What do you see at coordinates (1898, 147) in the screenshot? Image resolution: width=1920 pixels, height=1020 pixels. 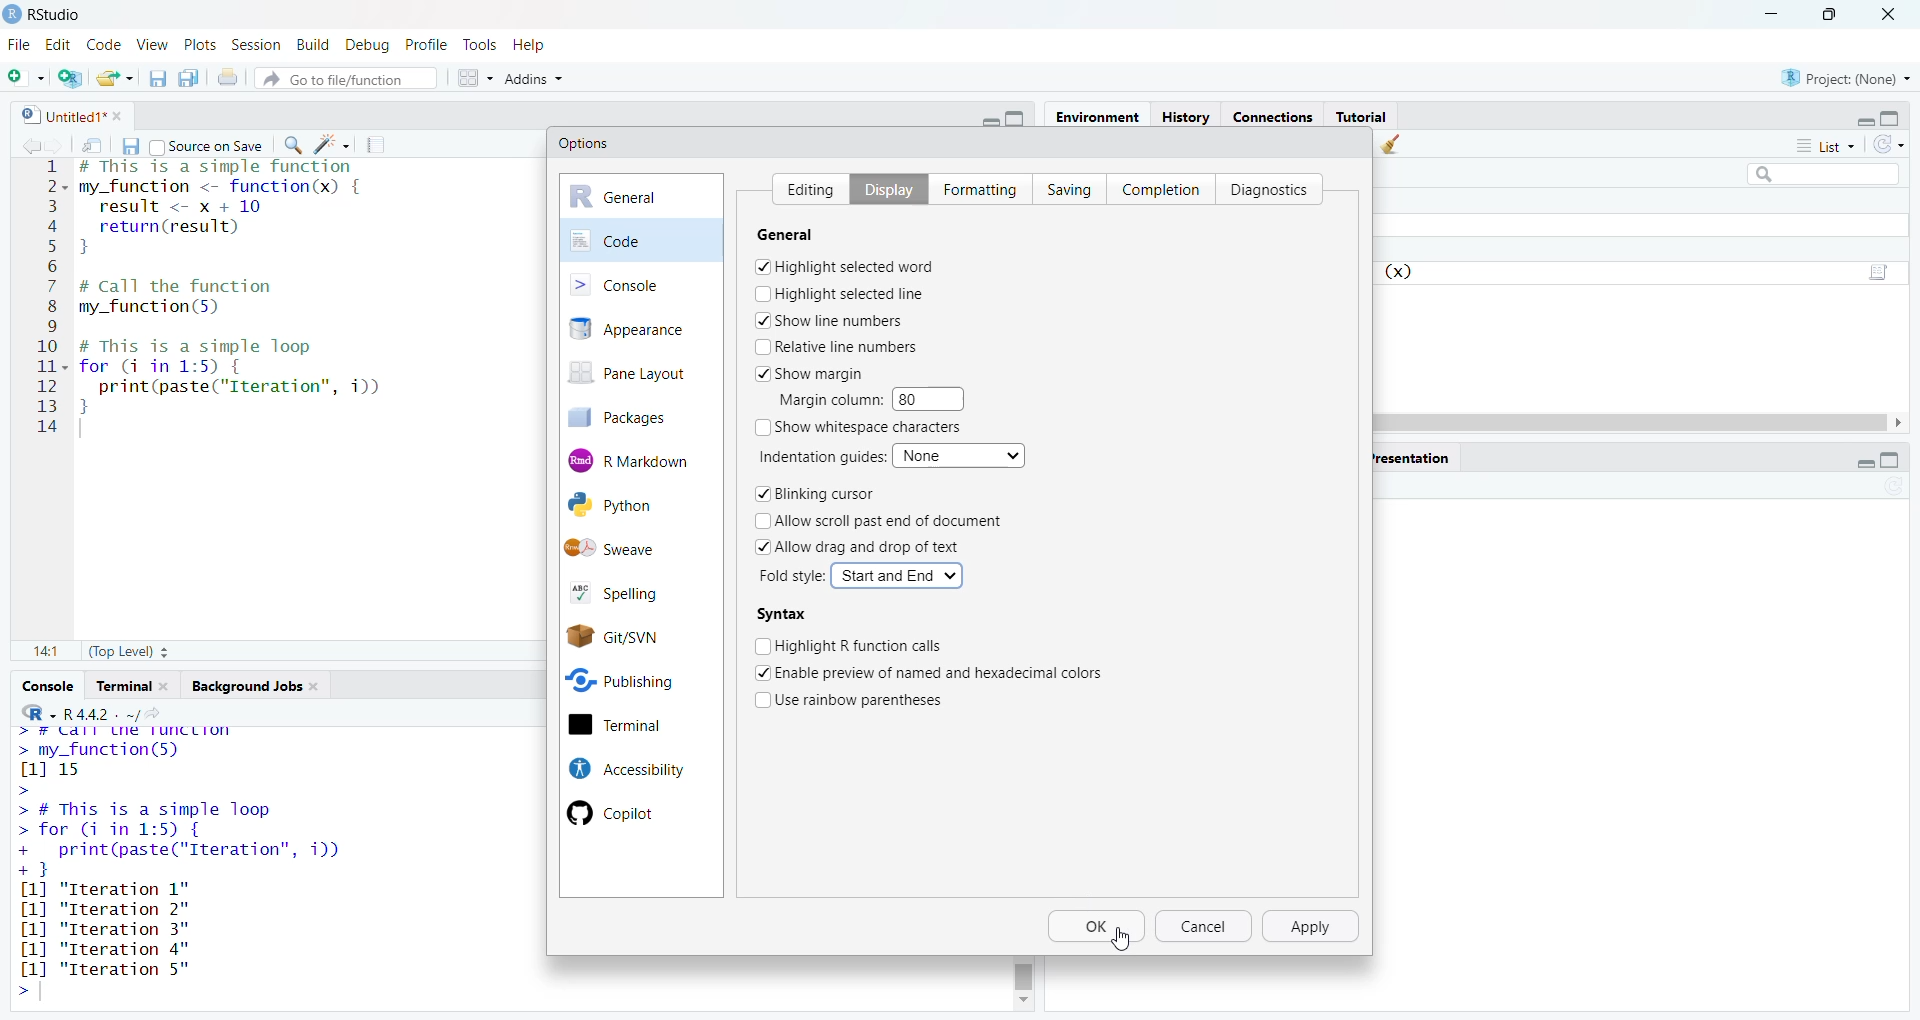 I see `refresh the list of objects in the environment` at bounding box center [1898, 147].